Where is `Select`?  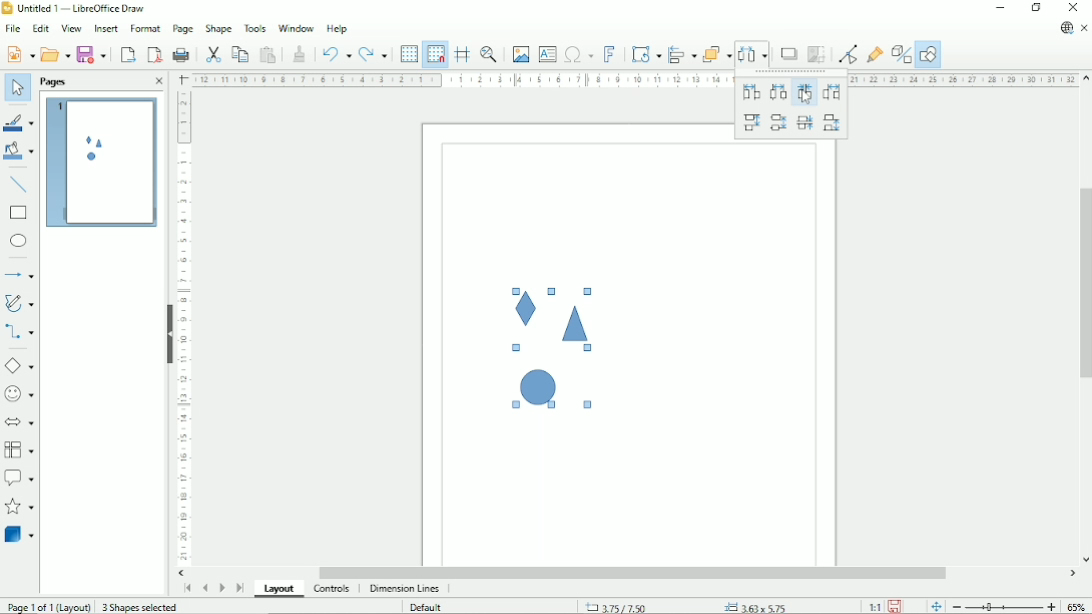
Select is located at coordinates (17, 89).